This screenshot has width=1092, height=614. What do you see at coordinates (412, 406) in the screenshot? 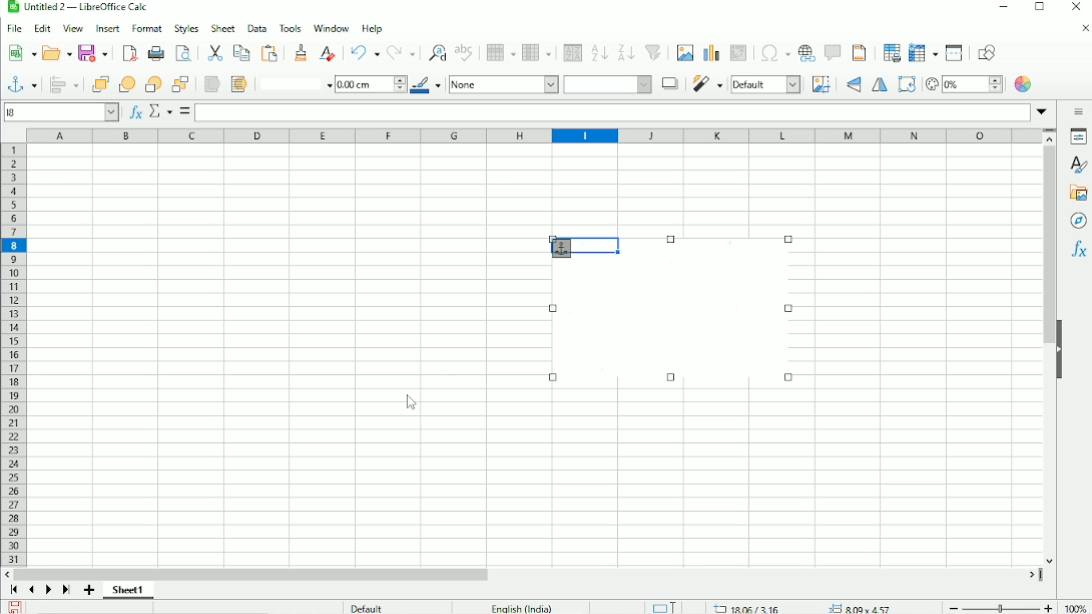
I see `Cursor` at bounding box center [412, 406].